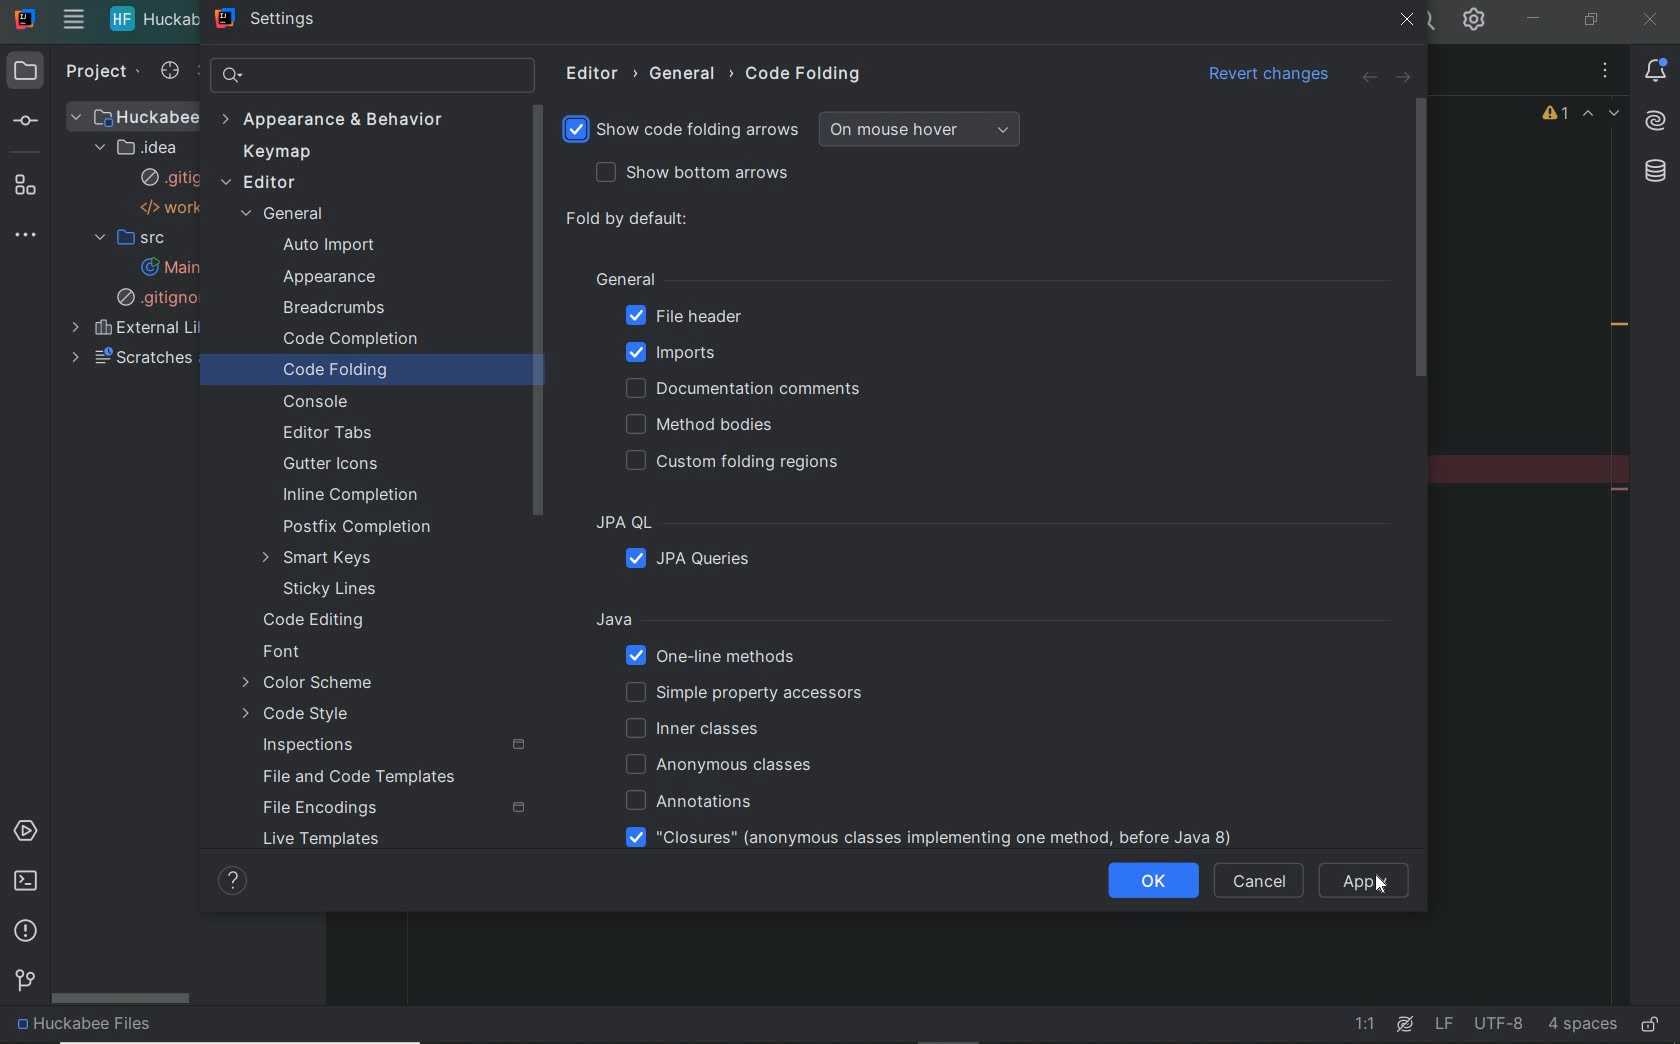  I want to click on imports, so click(678, 356).